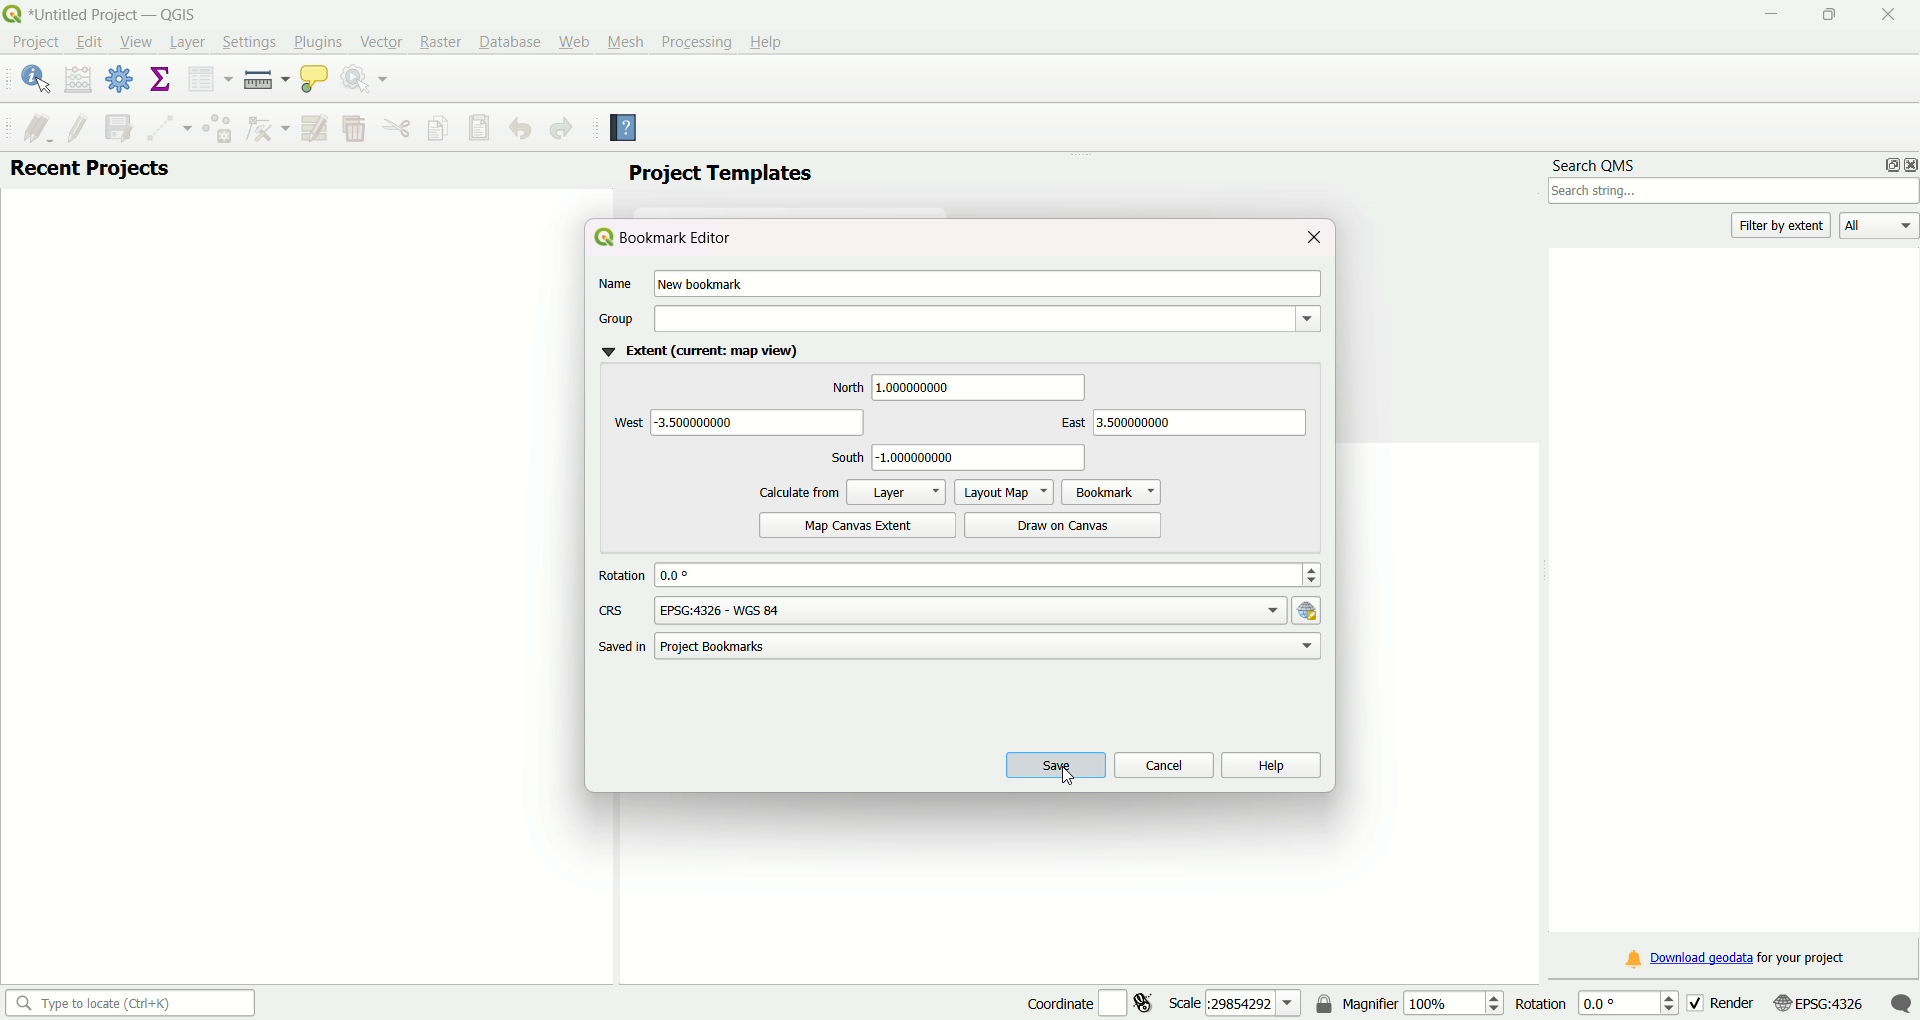  What do you see at coordinates (265, 80) in the screenshot?
I see `measure line` at bounding box center [265, 80].